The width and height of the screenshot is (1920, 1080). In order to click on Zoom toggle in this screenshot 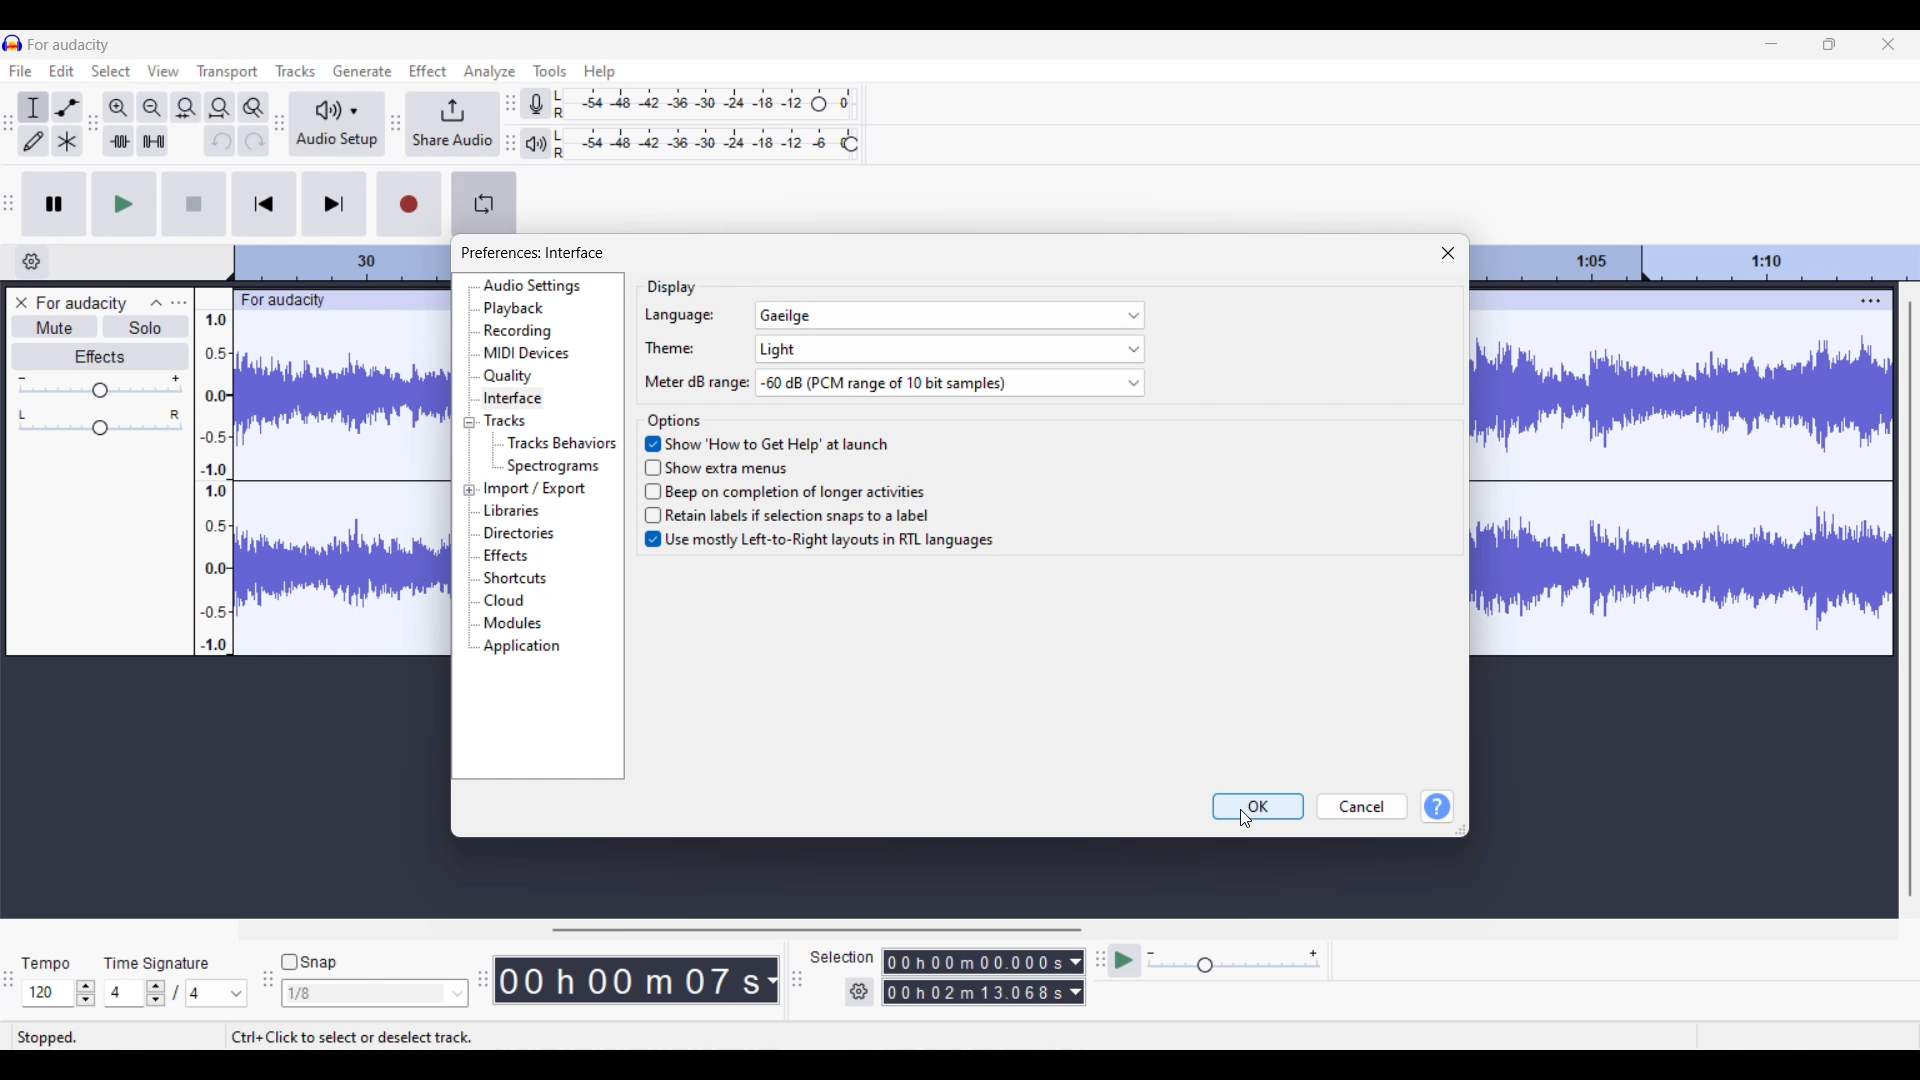, I will do `click(253, 107)`.